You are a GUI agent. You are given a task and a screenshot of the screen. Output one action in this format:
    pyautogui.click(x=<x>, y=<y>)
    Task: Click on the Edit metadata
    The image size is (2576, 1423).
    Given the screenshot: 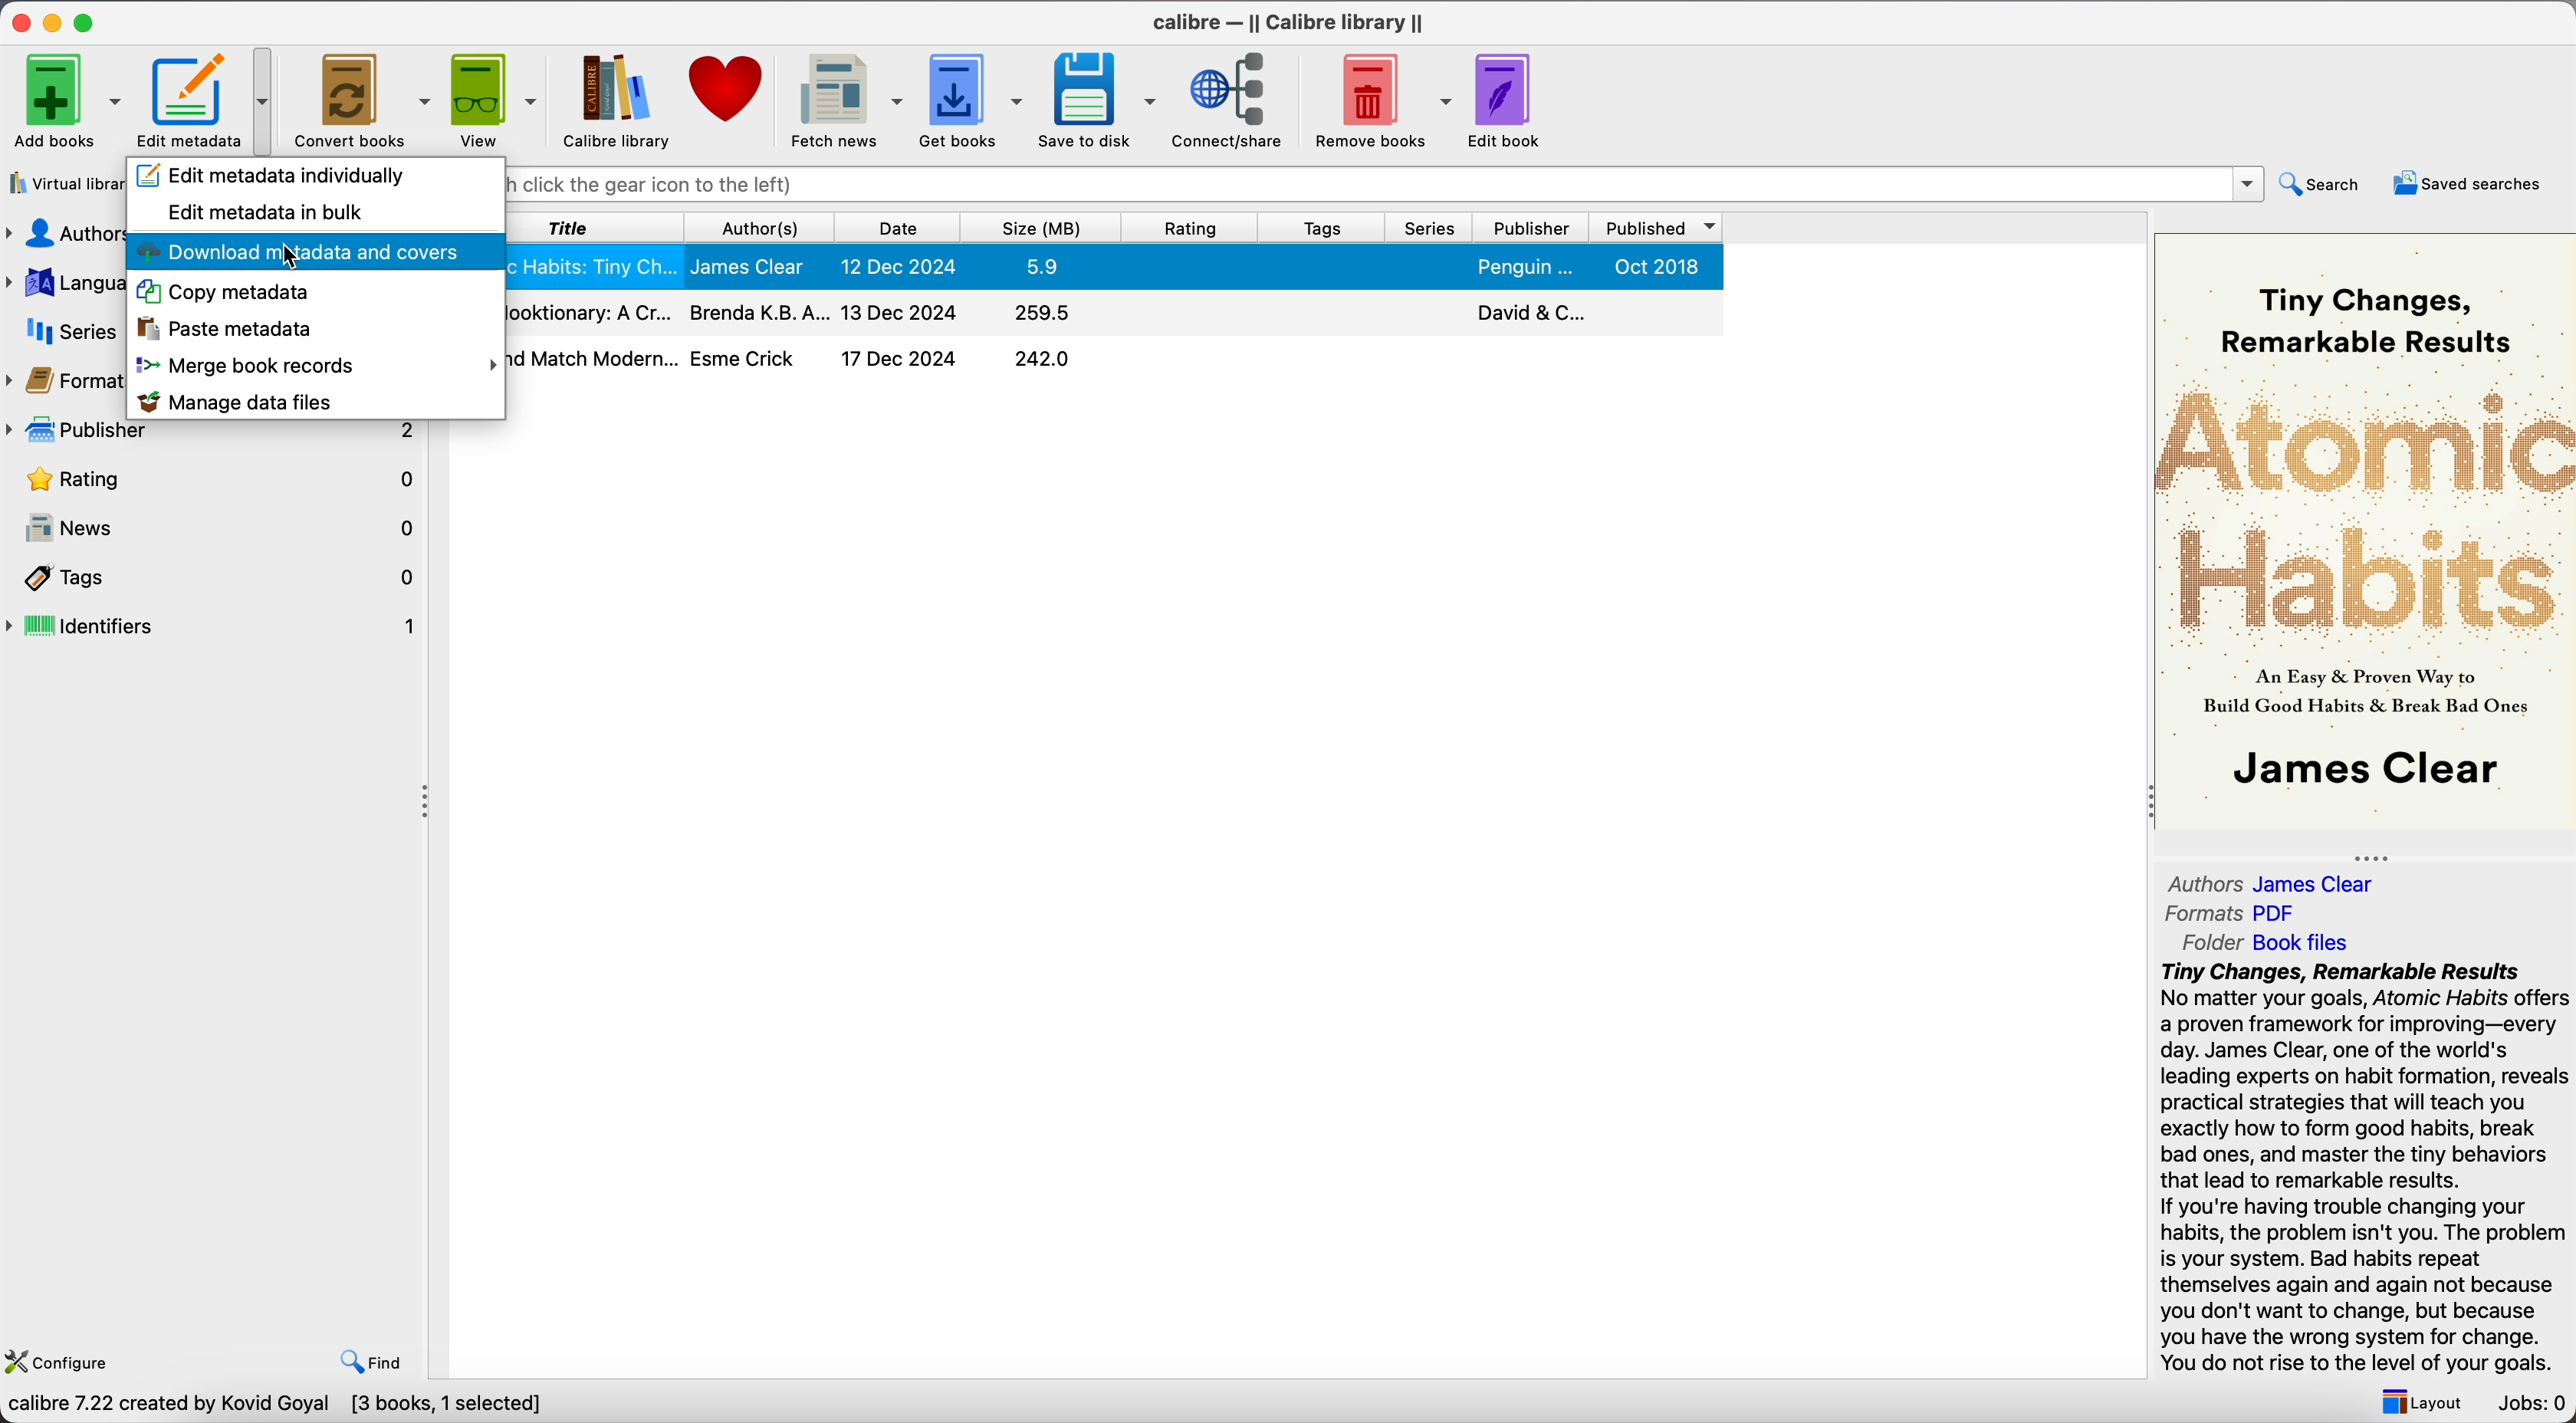 What is the action you would take?
    pyautogui.click(x=196, y=103)
    